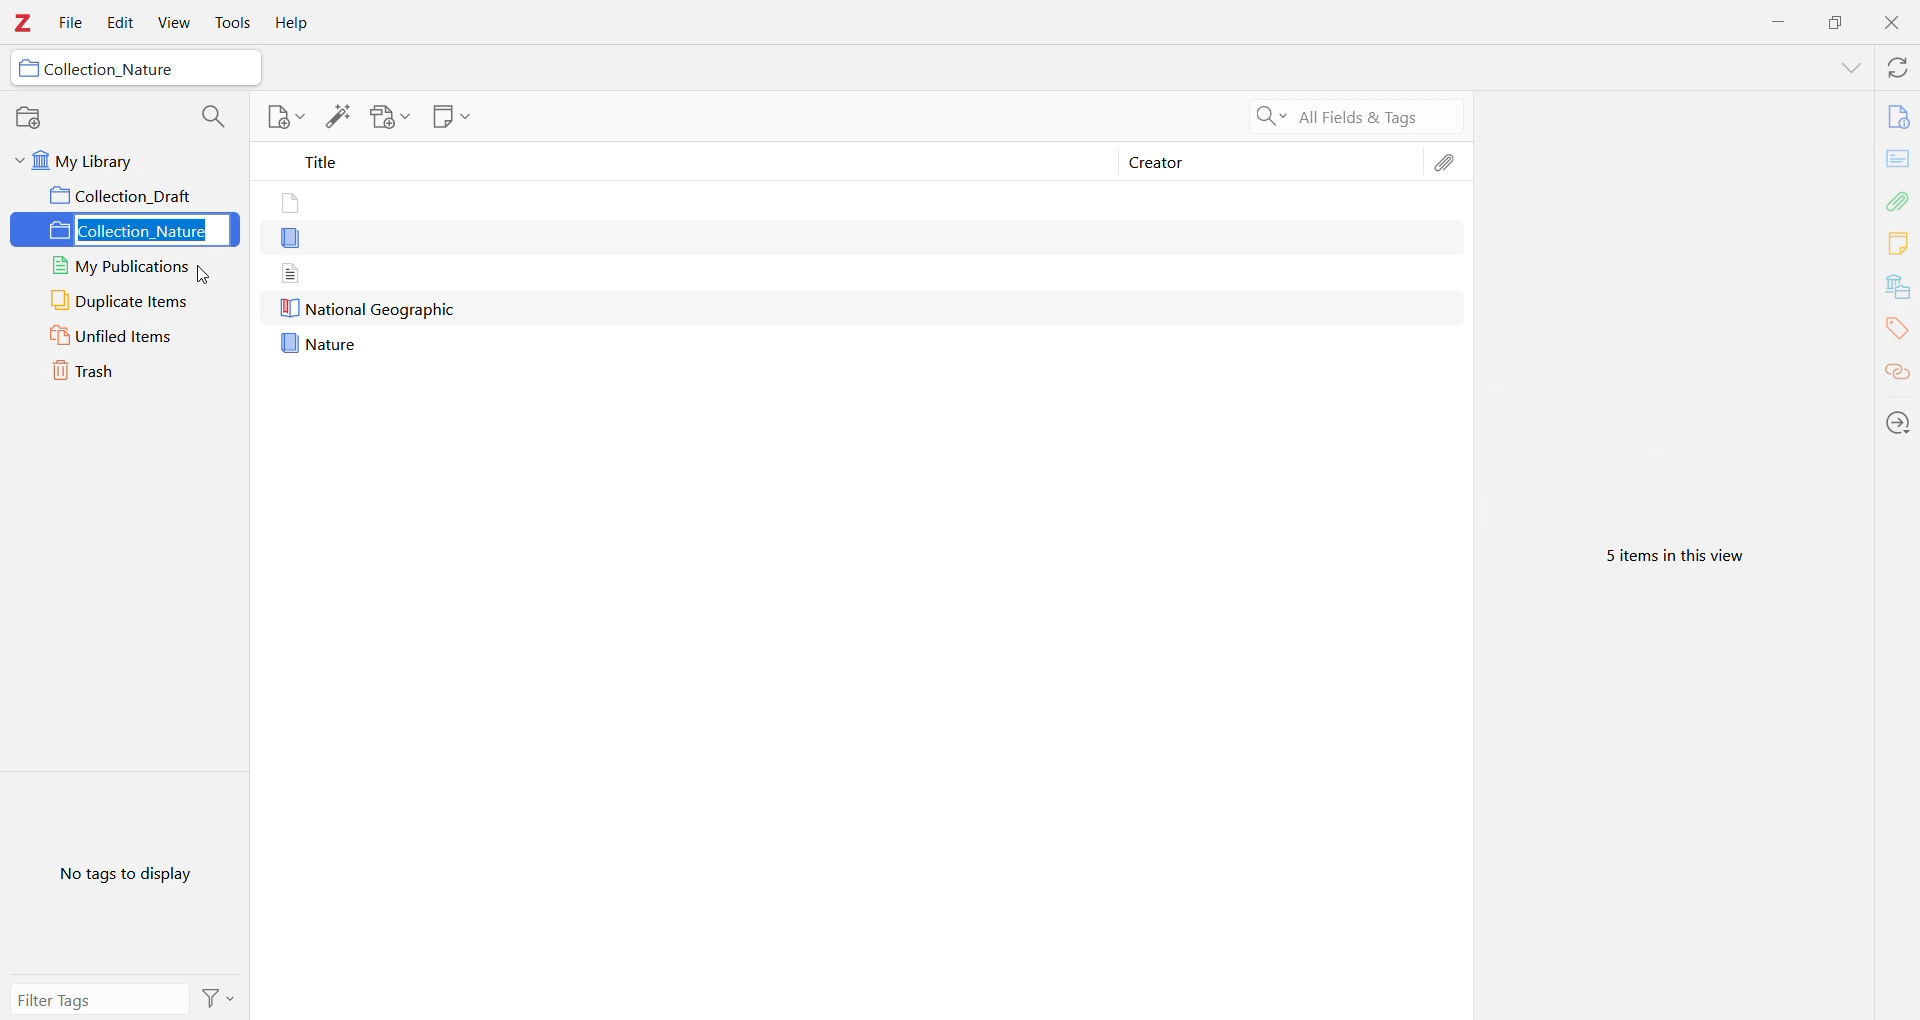  What do you see at coordinates (119, 23) in the screenshot?
I see `Edit` at bounding box center [119, 23].